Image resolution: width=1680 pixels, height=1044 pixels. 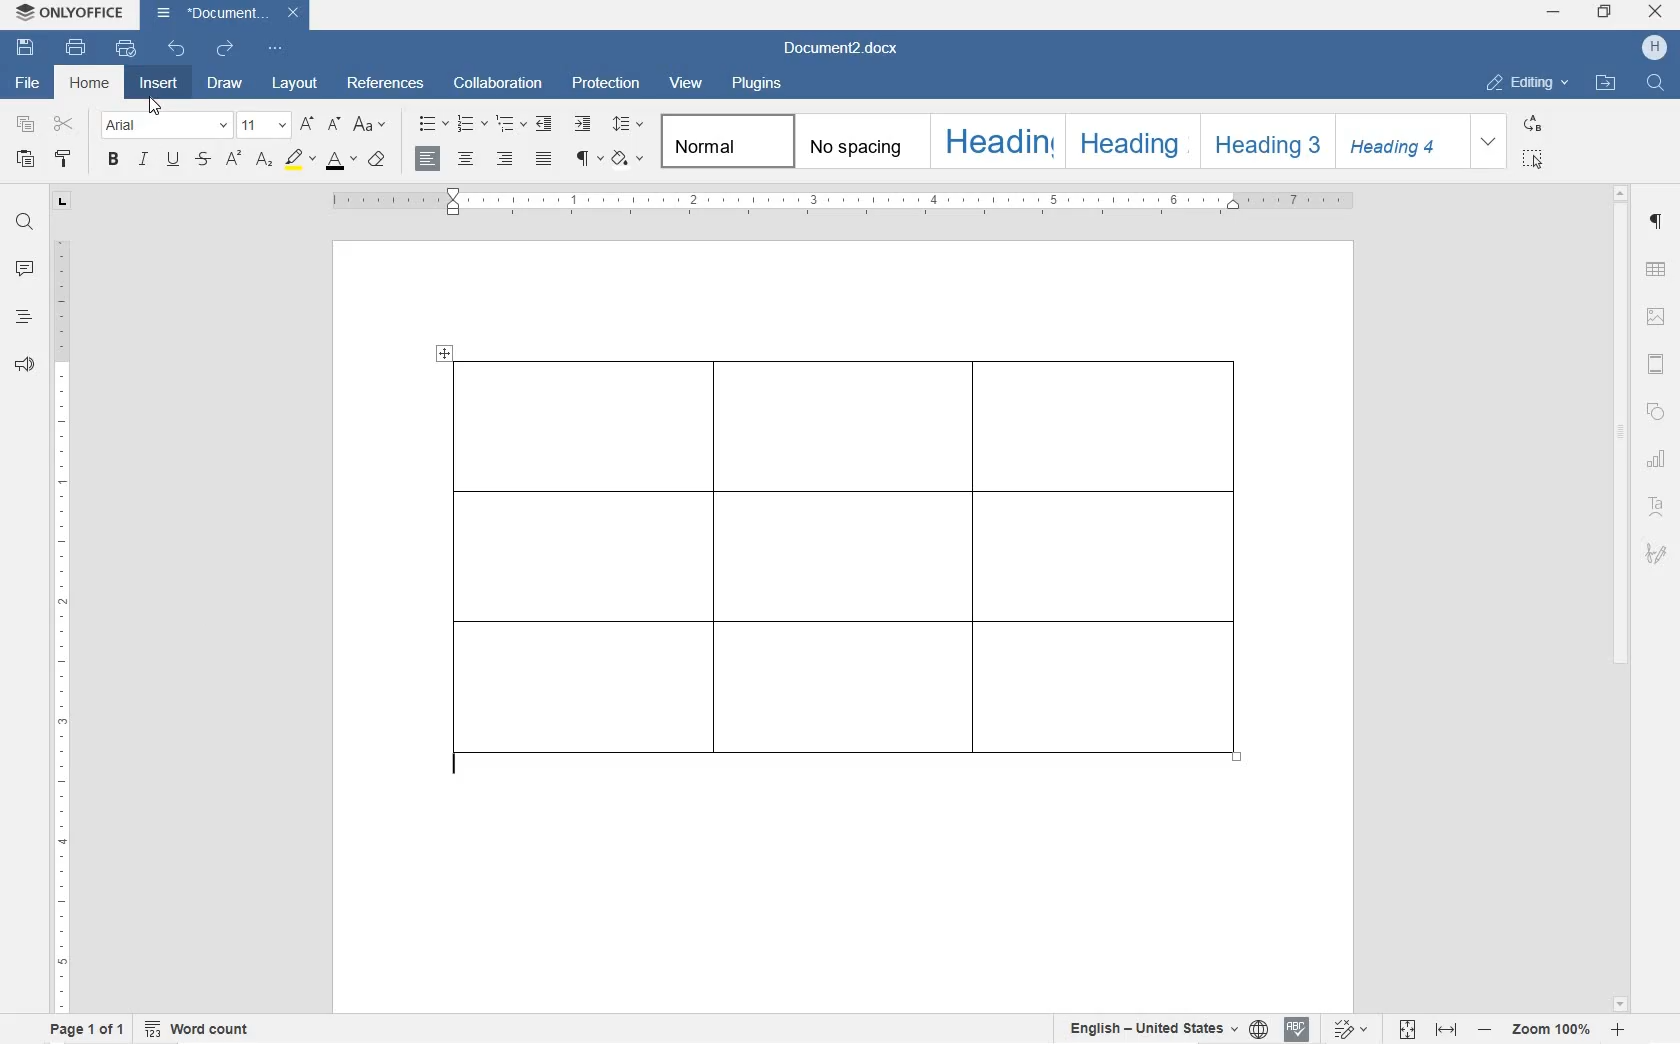 I want to click on ruler, so click(x=852, y=203).